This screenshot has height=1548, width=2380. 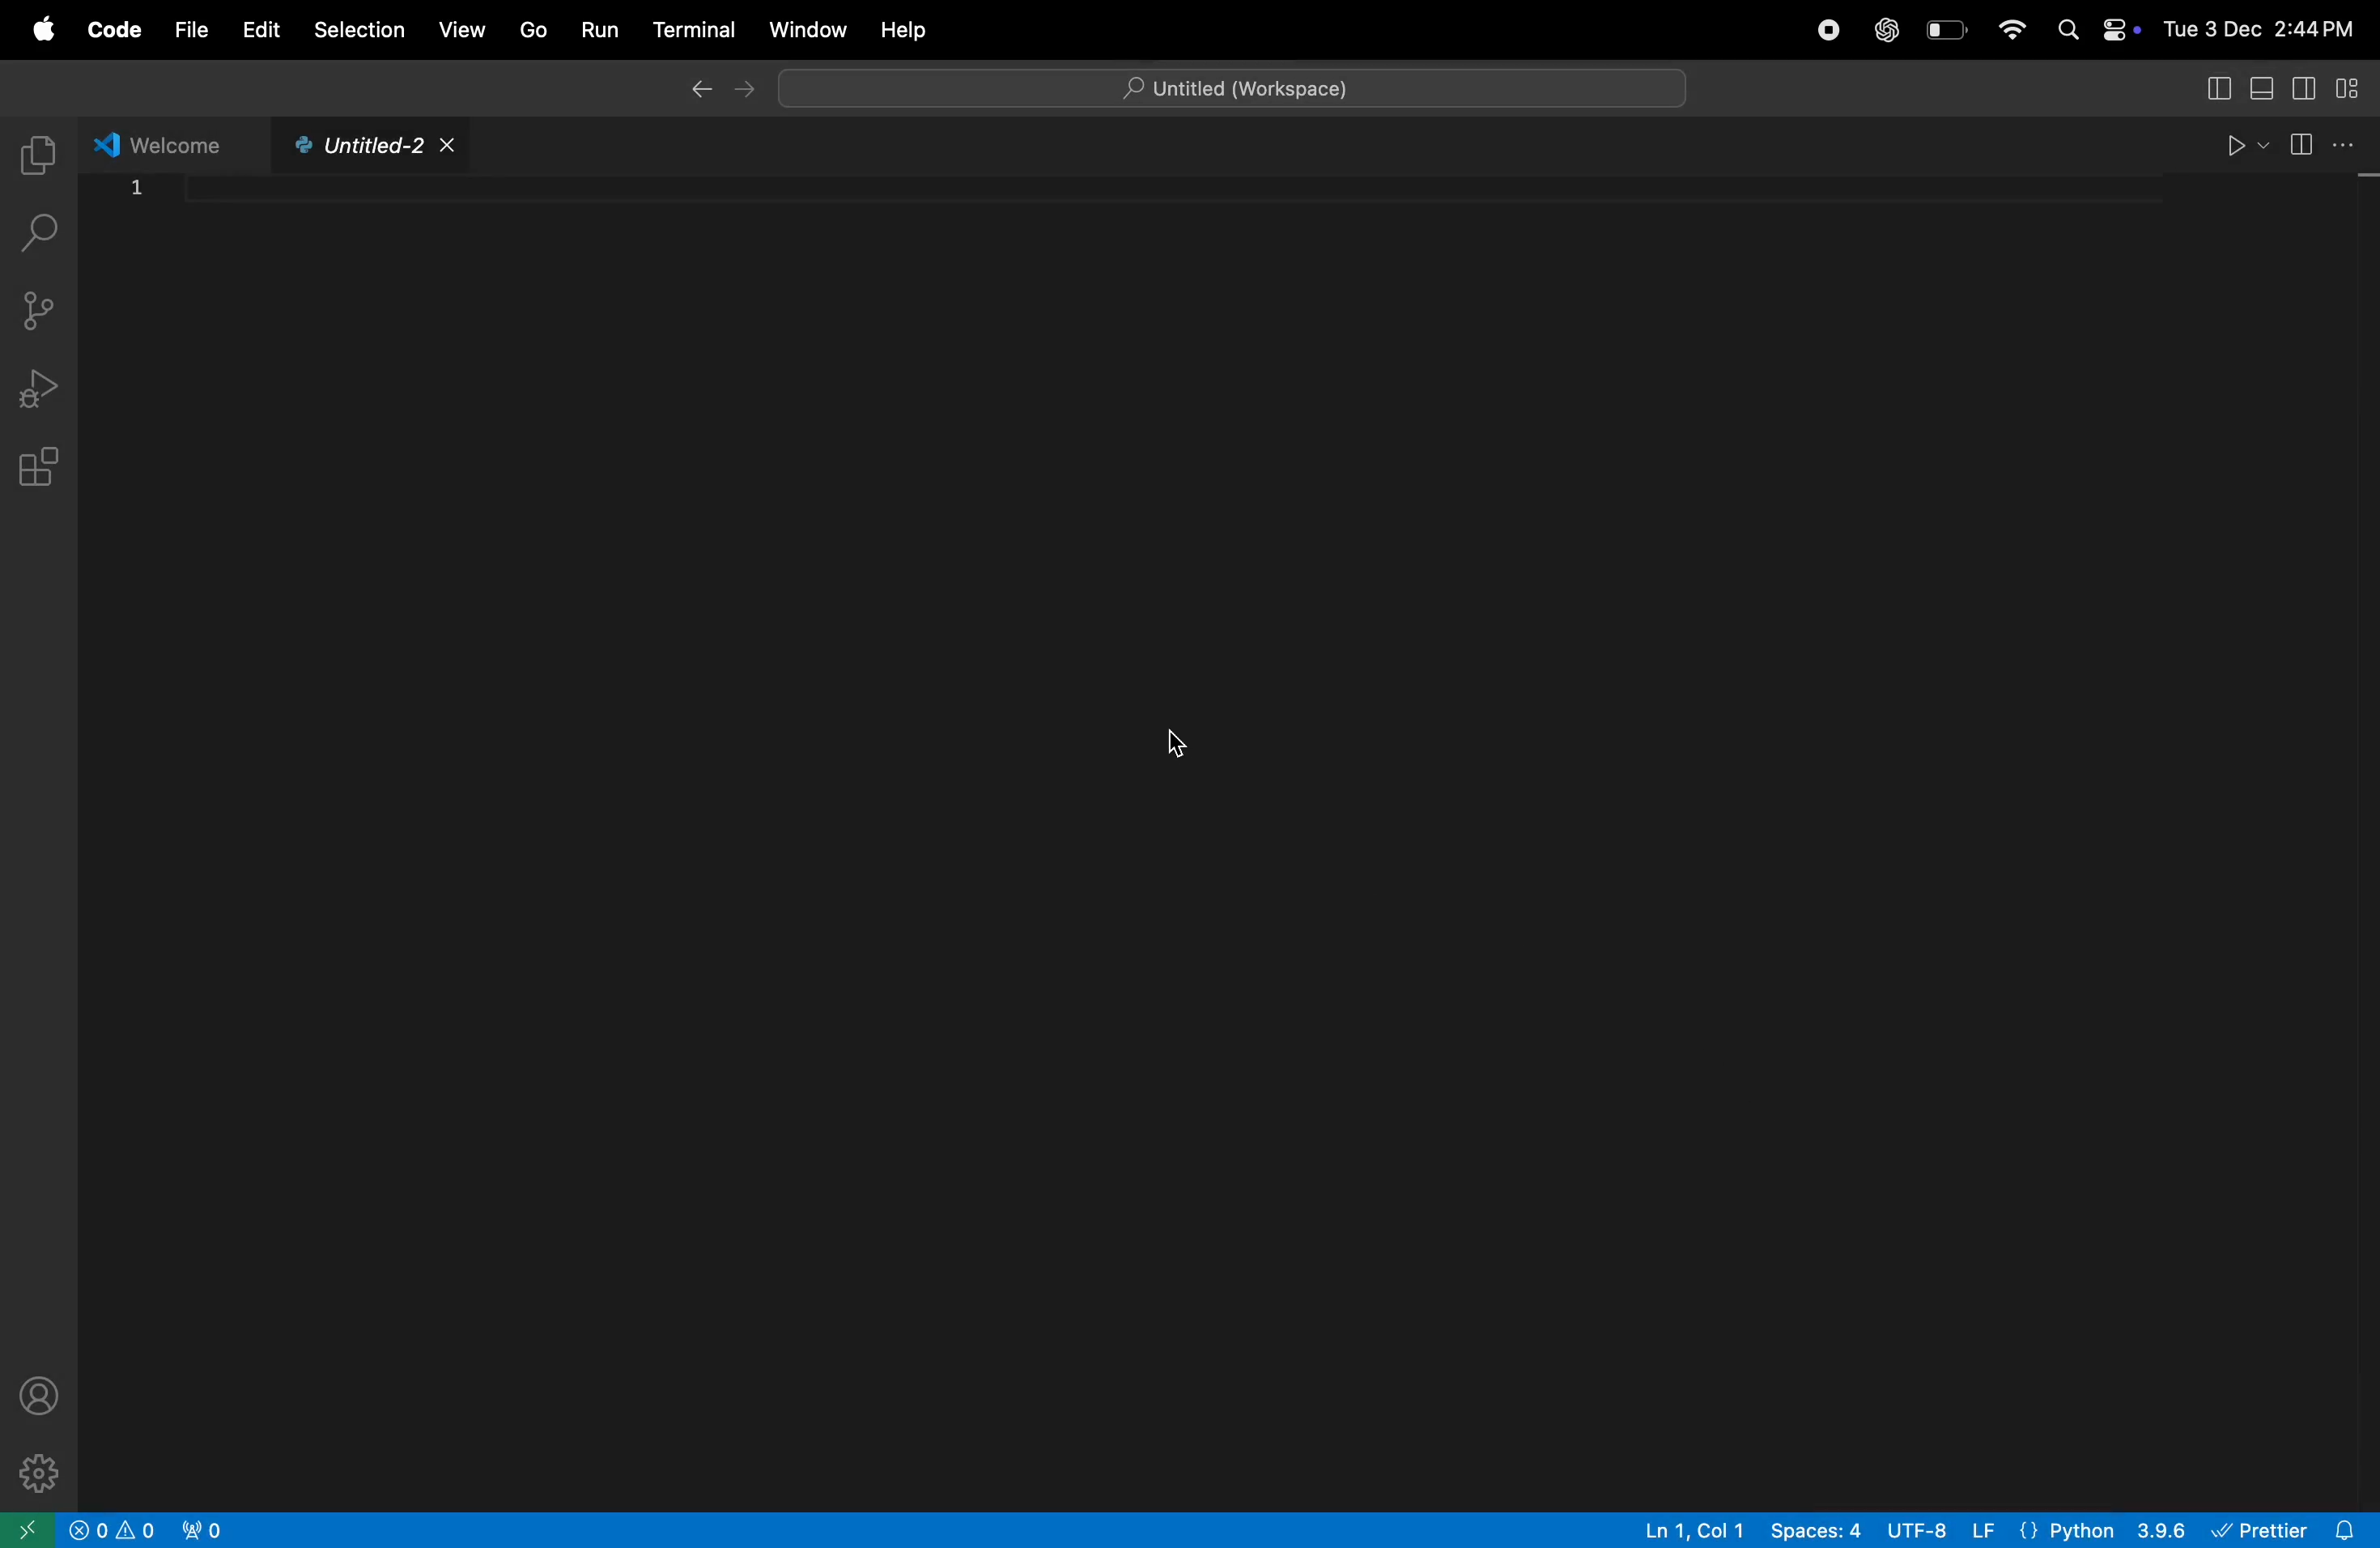 I want to click on apple widgets, so click(x=2092, y=27).